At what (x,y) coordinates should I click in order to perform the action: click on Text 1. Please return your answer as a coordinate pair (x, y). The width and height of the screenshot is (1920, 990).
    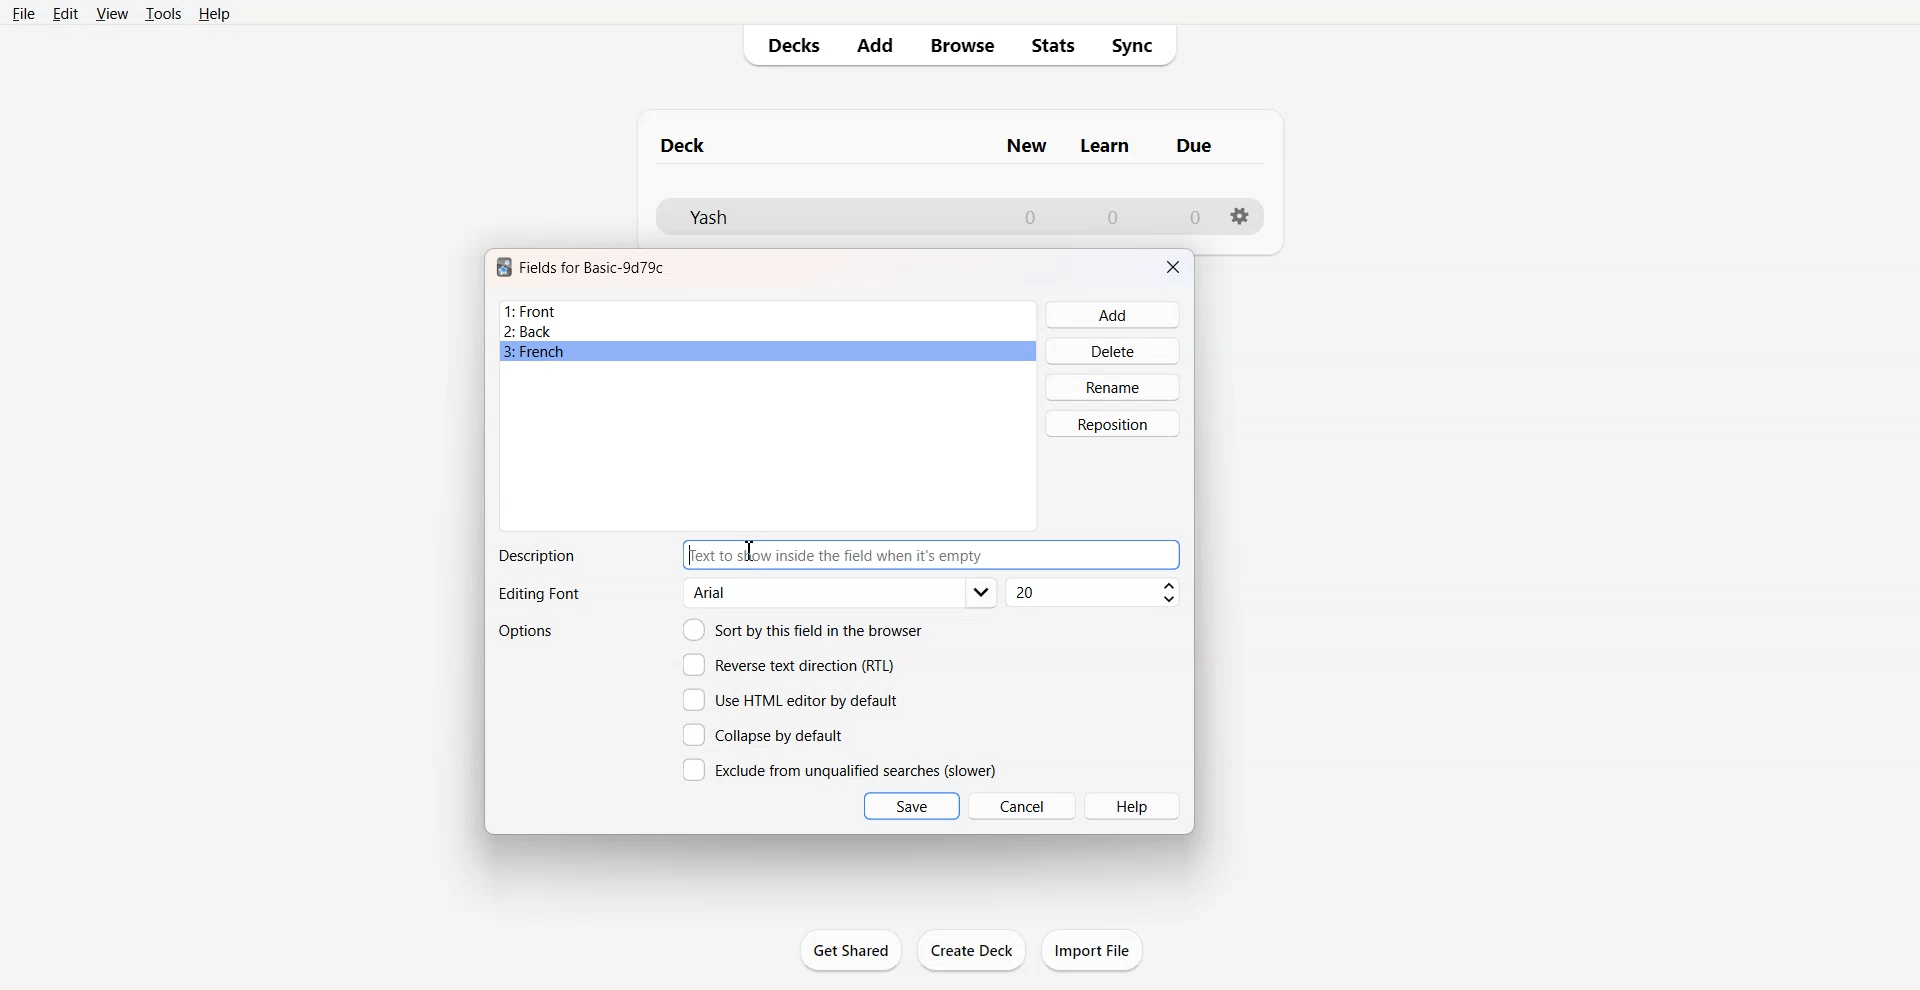
    Looking at the image, I should click on (684, 145).